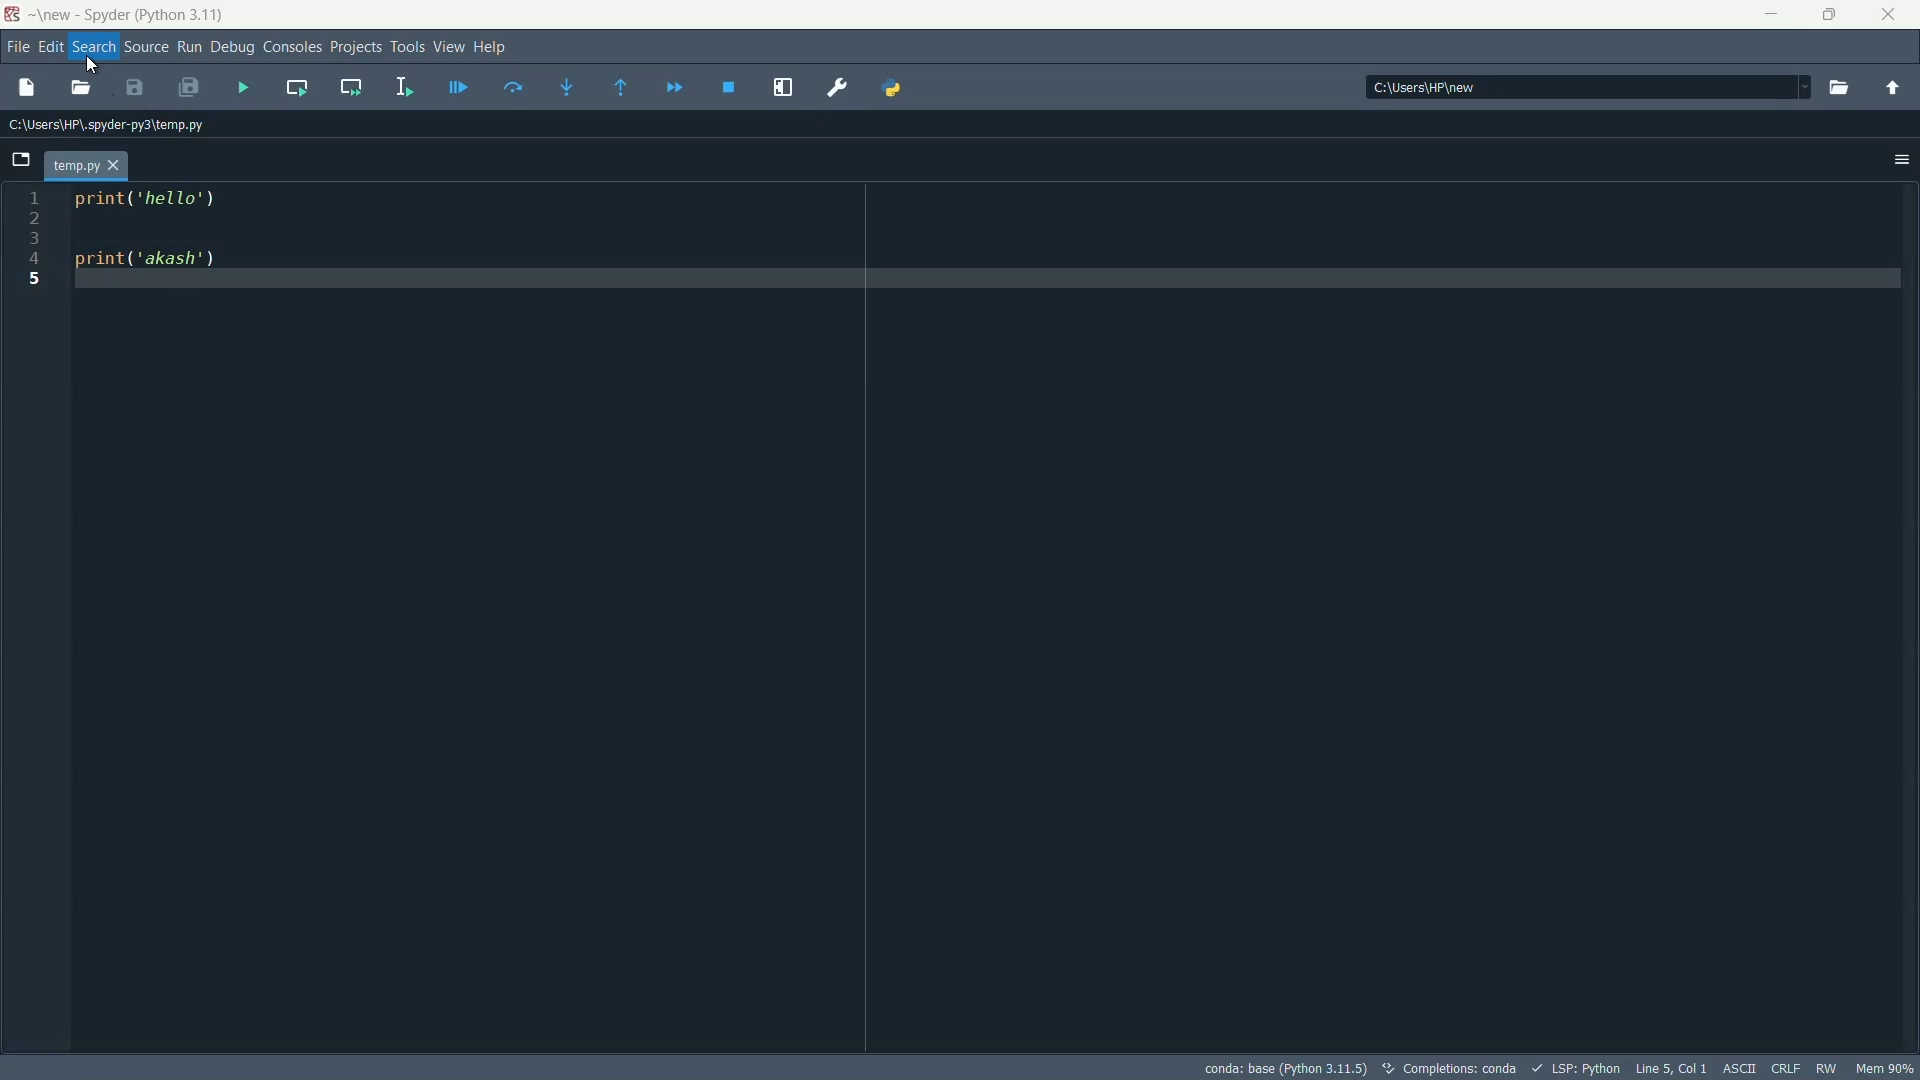 The height and width of the screenshot is (1080, 1920). I want to click on debug until next function, so click(676, 87).